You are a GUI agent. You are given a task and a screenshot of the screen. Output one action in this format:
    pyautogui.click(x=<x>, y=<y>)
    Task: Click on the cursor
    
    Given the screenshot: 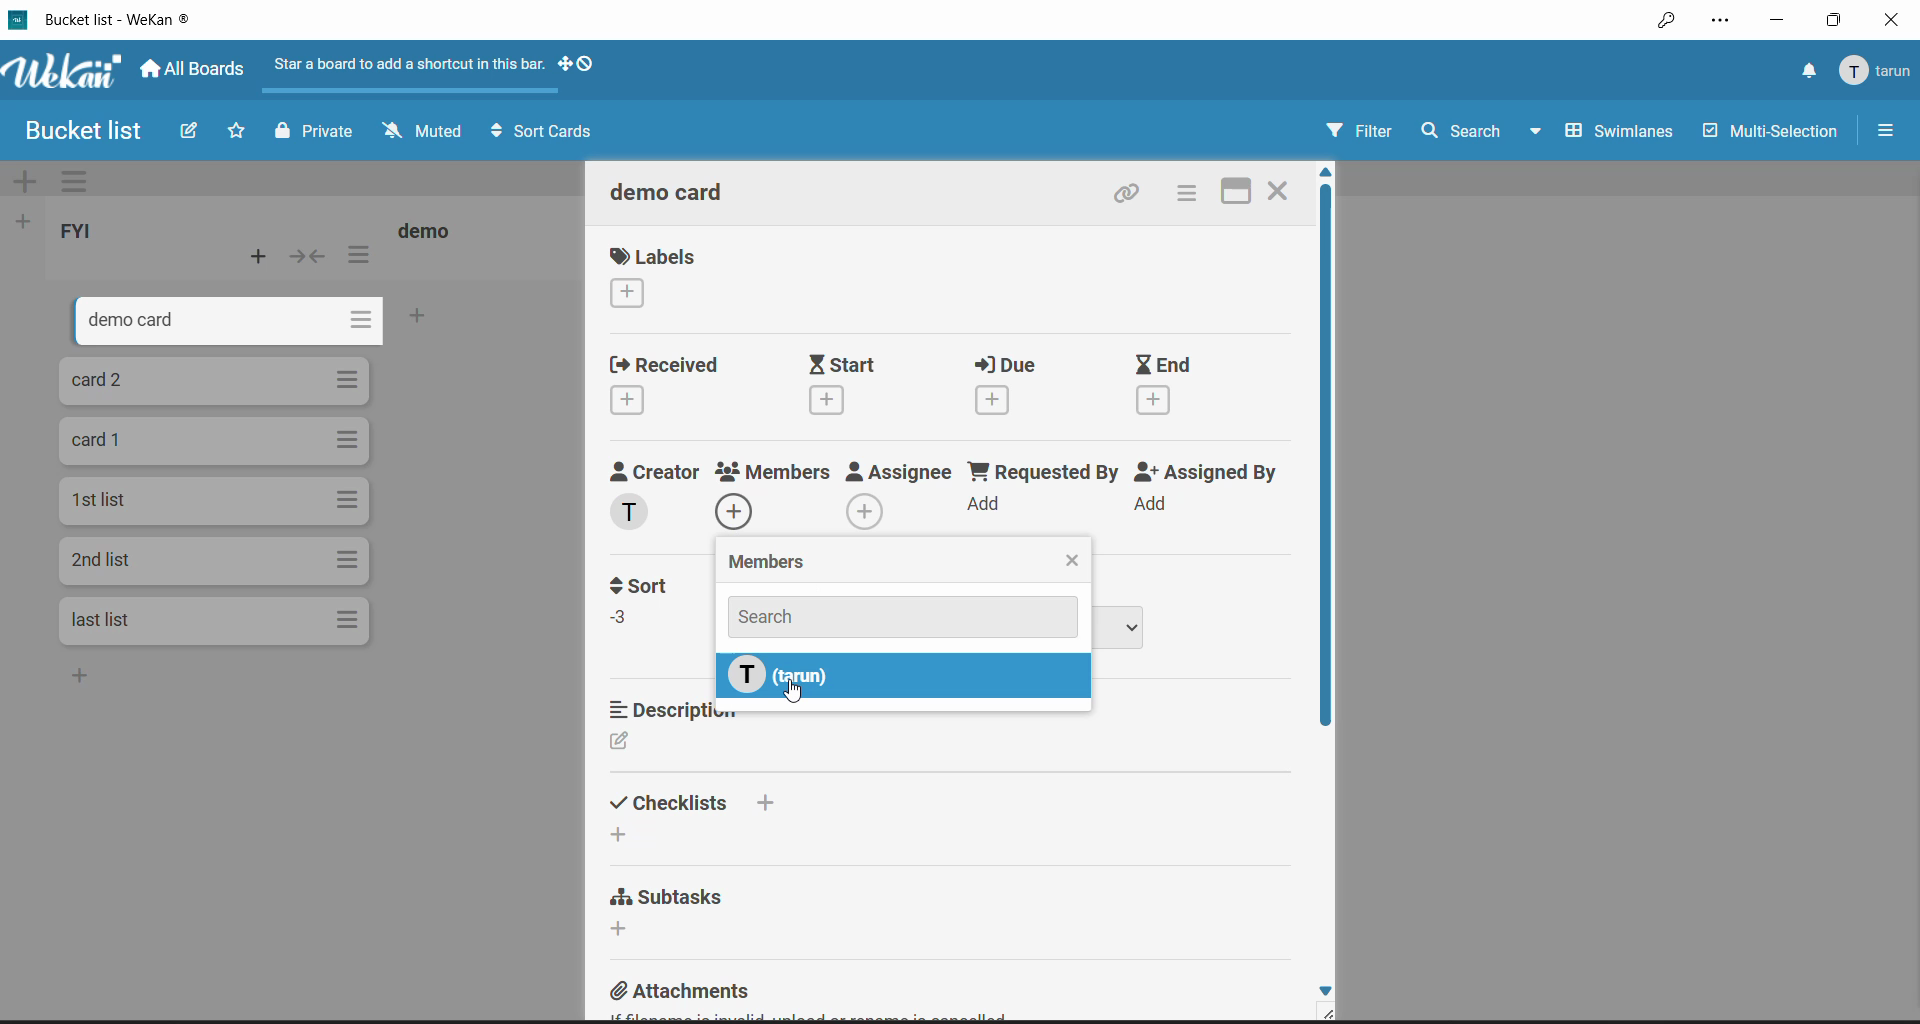 What is the action you would take?
    pyautogui.click(x=794, y=691)
    